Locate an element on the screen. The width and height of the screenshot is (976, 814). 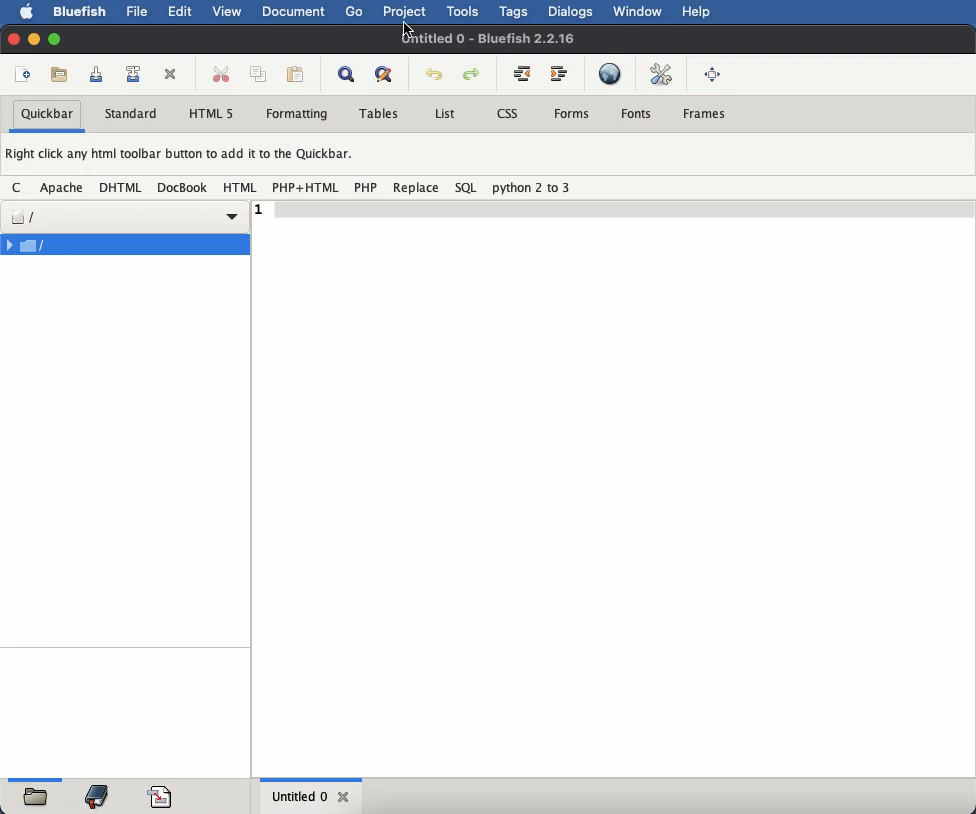
quickbar is located at coordinates (49, 115).